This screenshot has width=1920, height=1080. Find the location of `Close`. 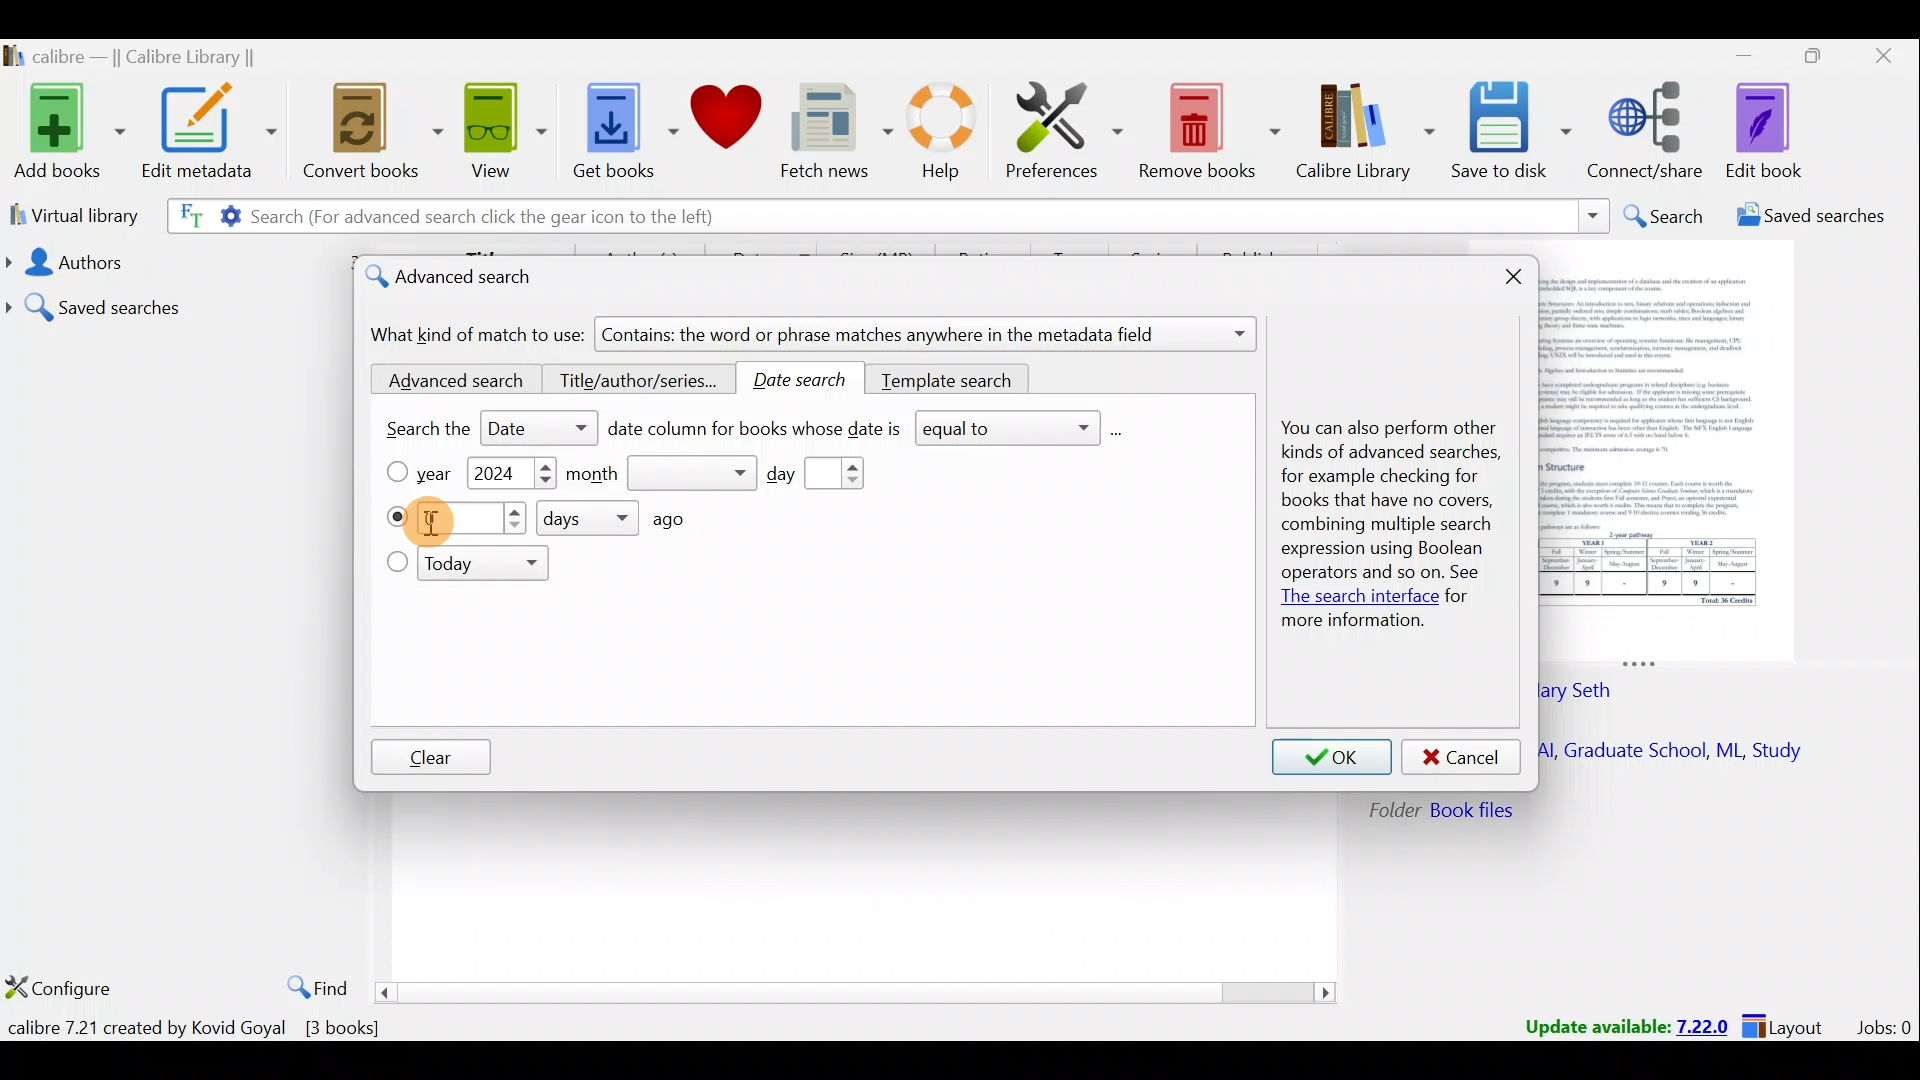

Close is located at coordinates (1880, 60).